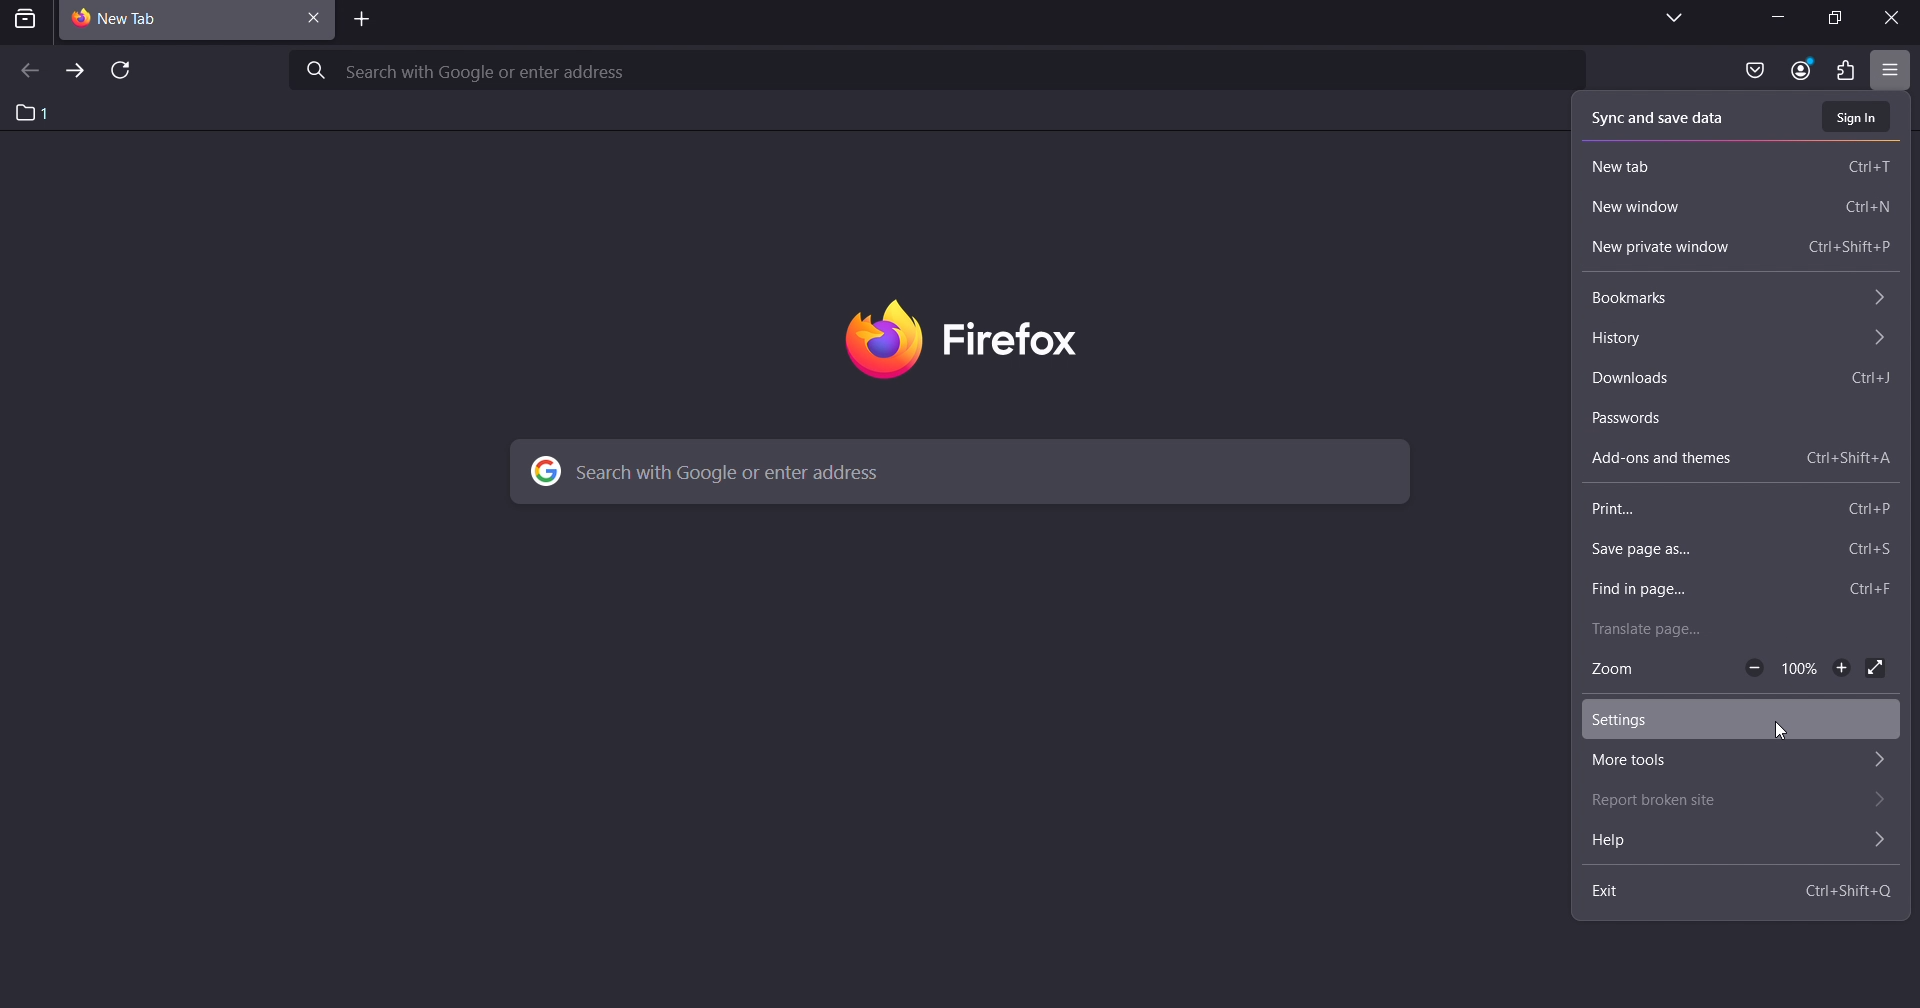 The width and height of the screenshot is (1920, 1008). What do you see at coordinates (140, 20) in the screenshot?
I see `current tab` at bounding box center [140, 20].